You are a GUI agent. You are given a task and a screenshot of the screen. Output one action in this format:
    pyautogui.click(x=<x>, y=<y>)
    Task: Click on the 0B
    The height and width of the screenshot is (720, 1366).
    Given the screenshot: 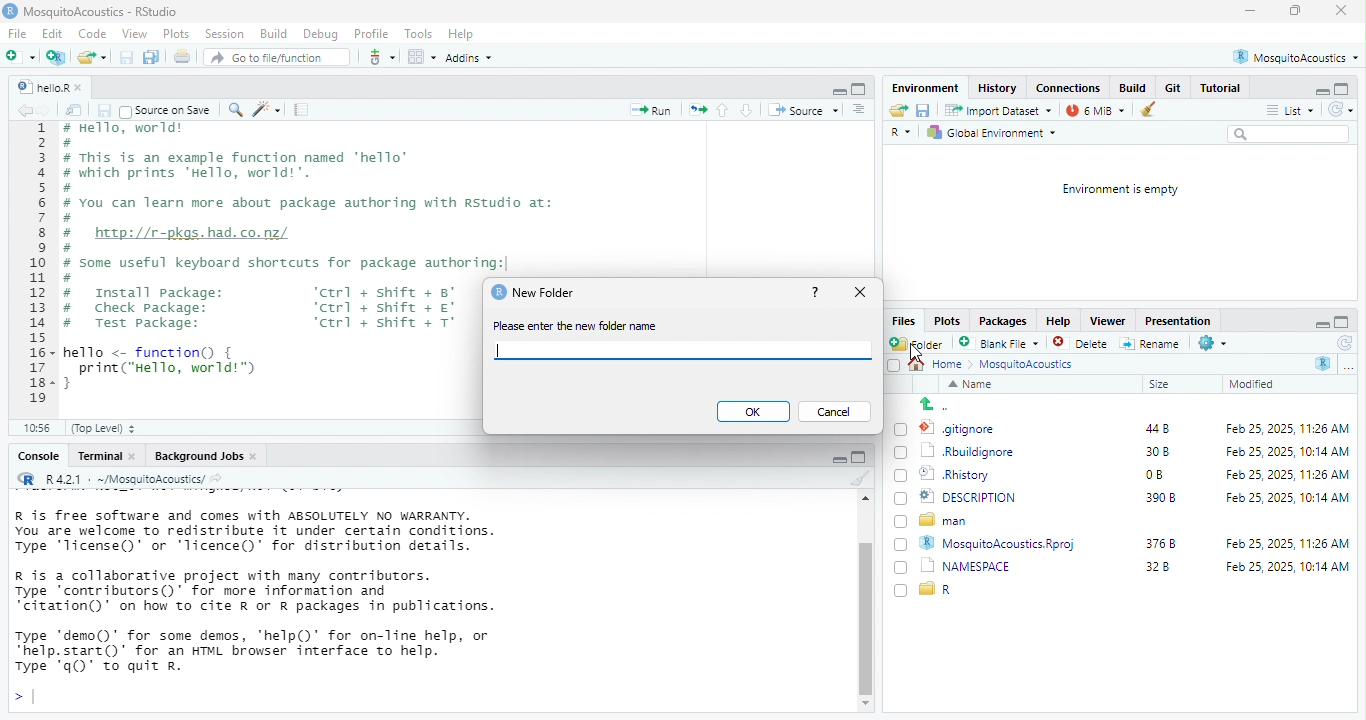 What is the action you would take?
    pyautogui.click(x=1150, y=475)
    